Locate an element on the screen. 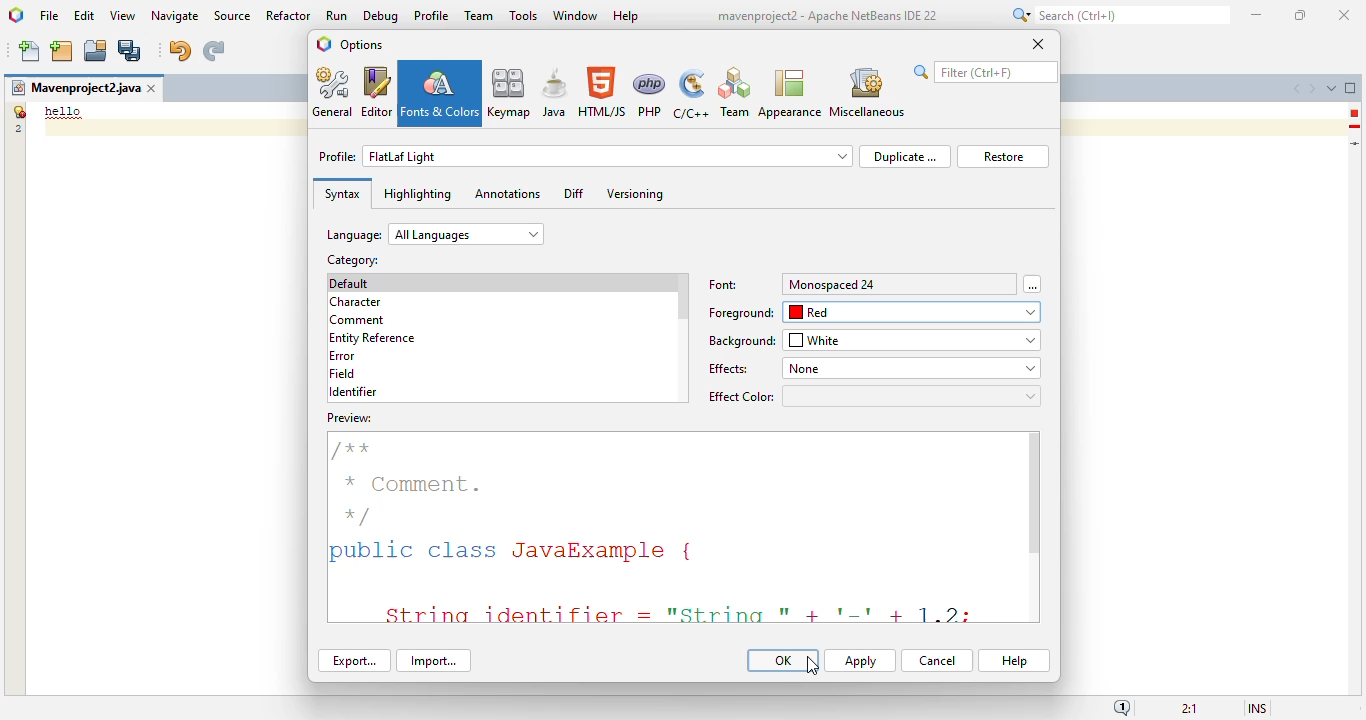 This screenshot has height=720, width=1366. show opened documents list is located at coordinates (1331, 88).